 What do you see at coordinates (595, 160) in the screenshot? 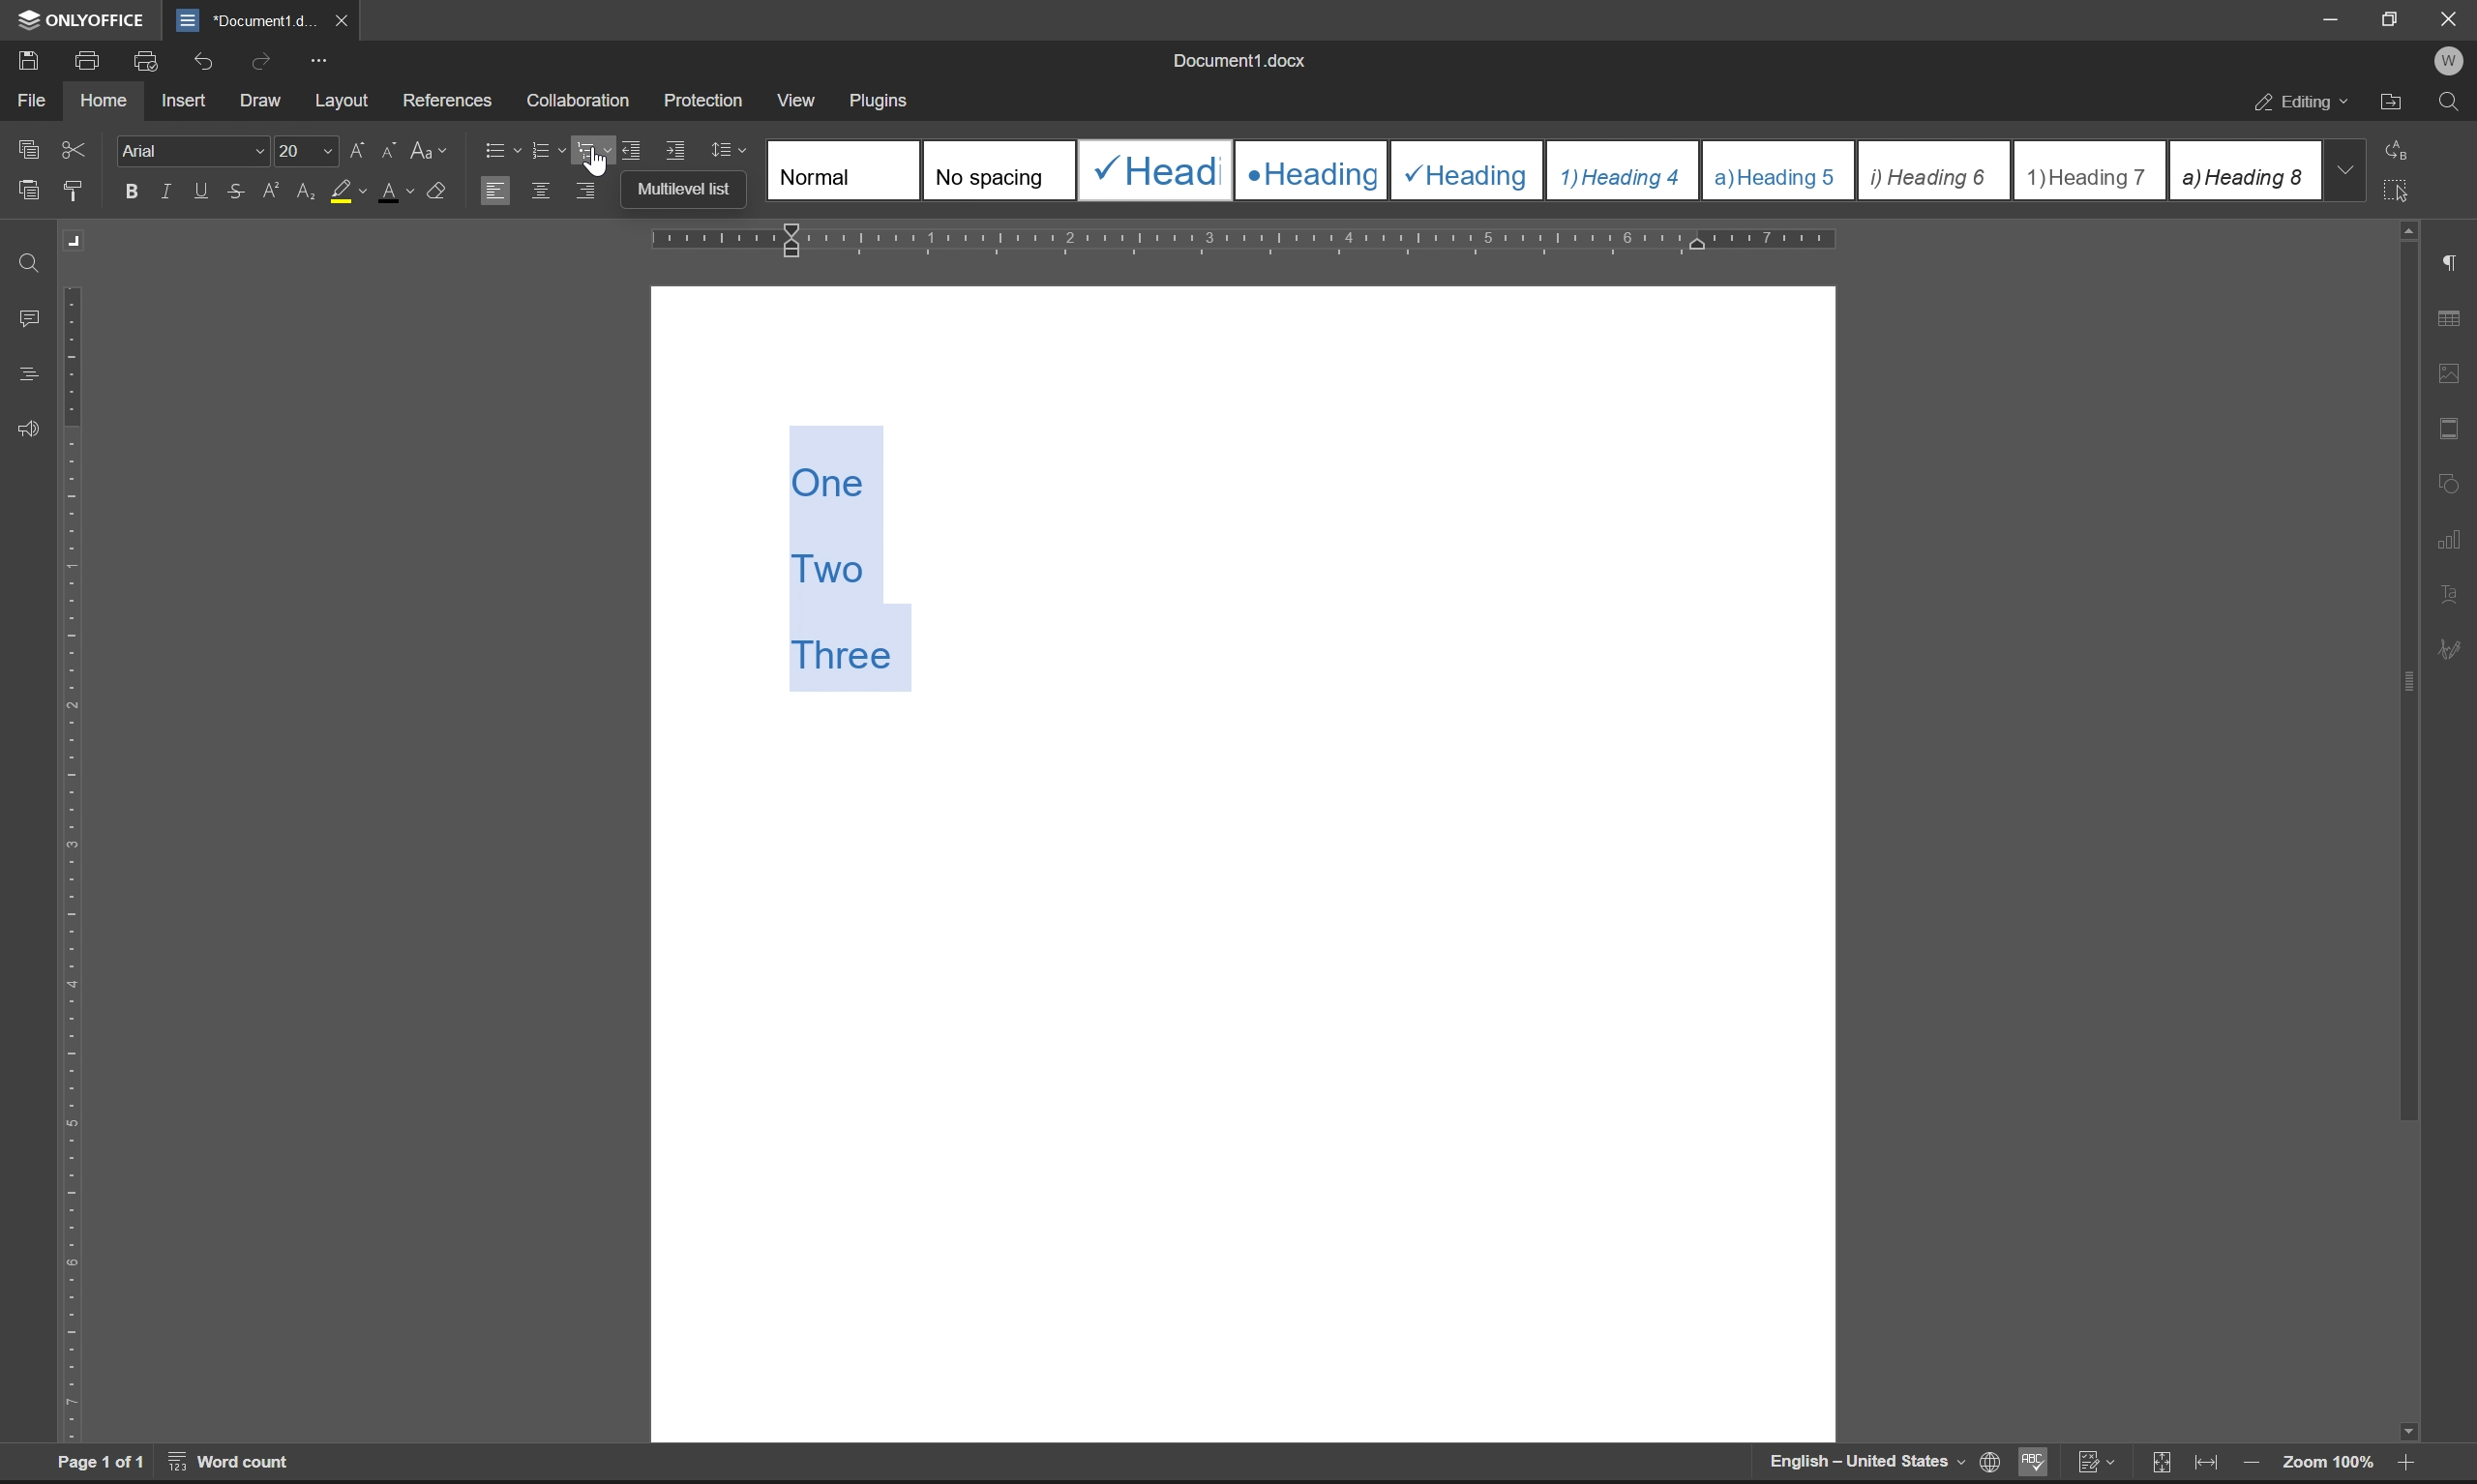
I see `cursor` at bounding box center [595, 160].